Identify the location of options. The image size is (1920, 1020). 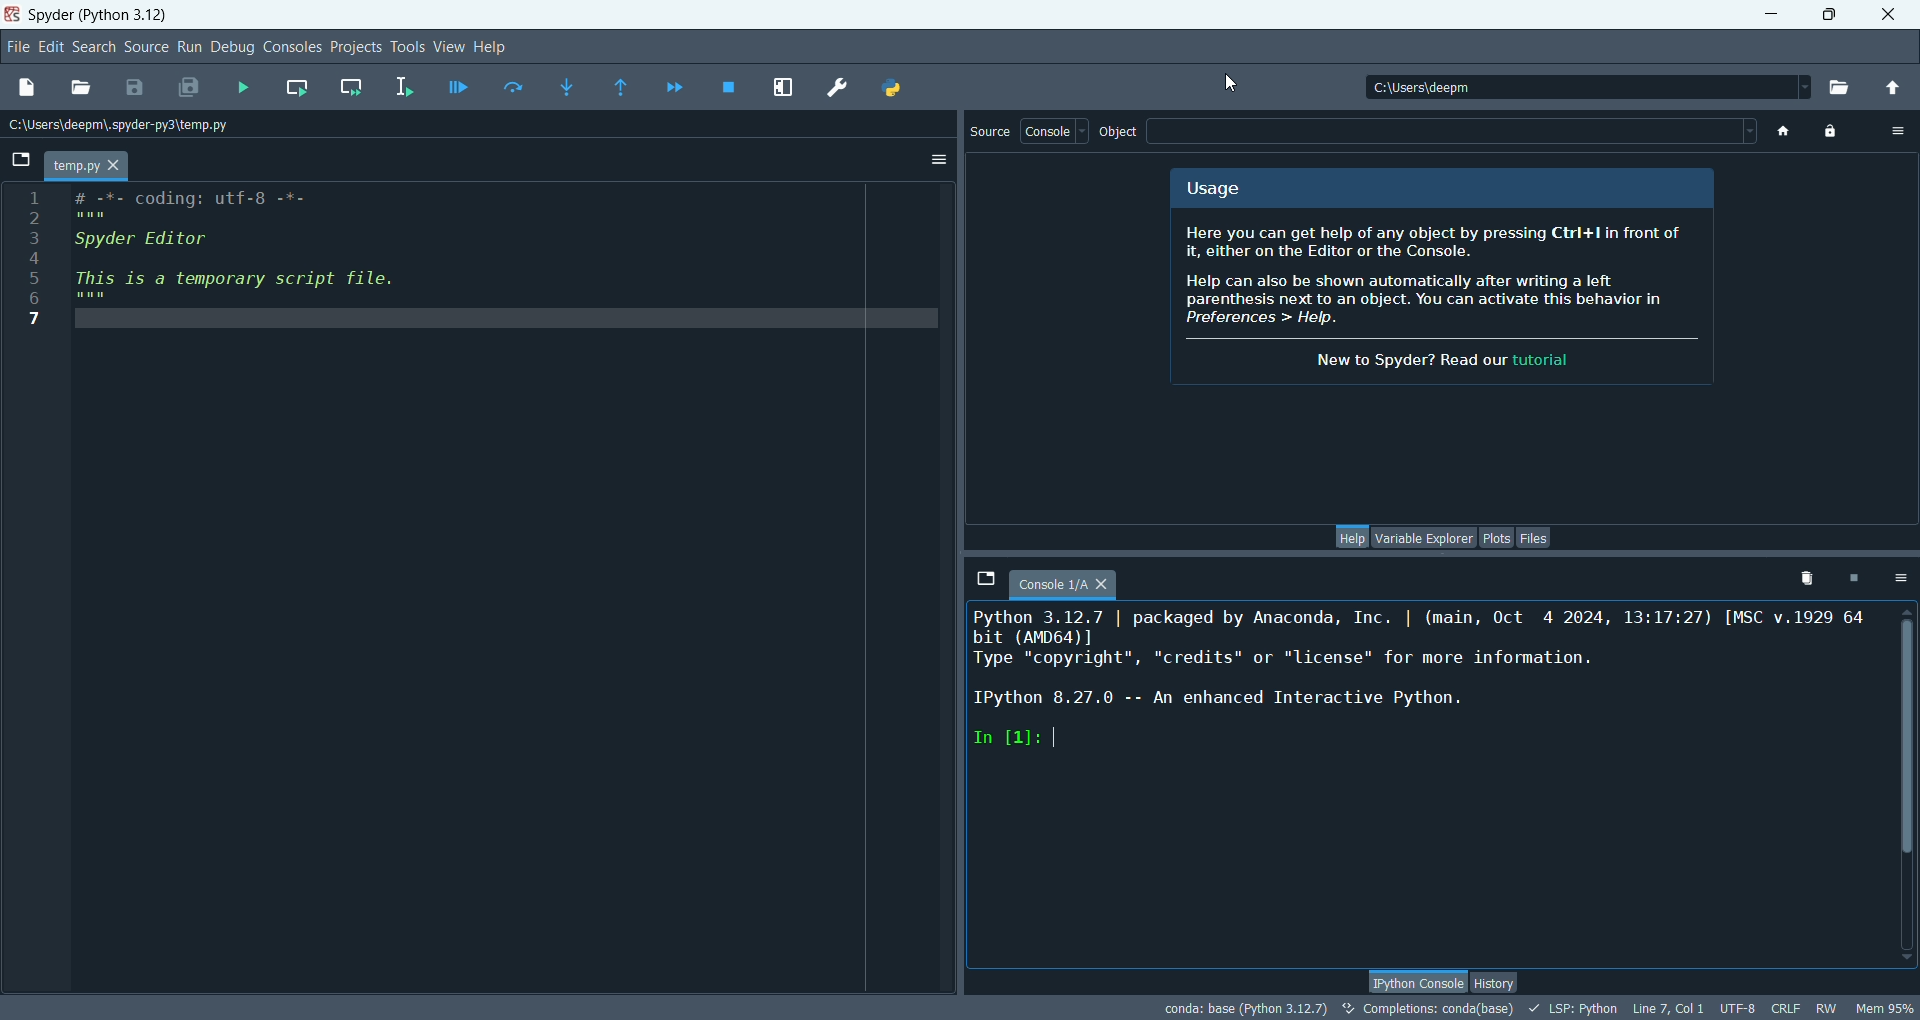
(1898, 580).